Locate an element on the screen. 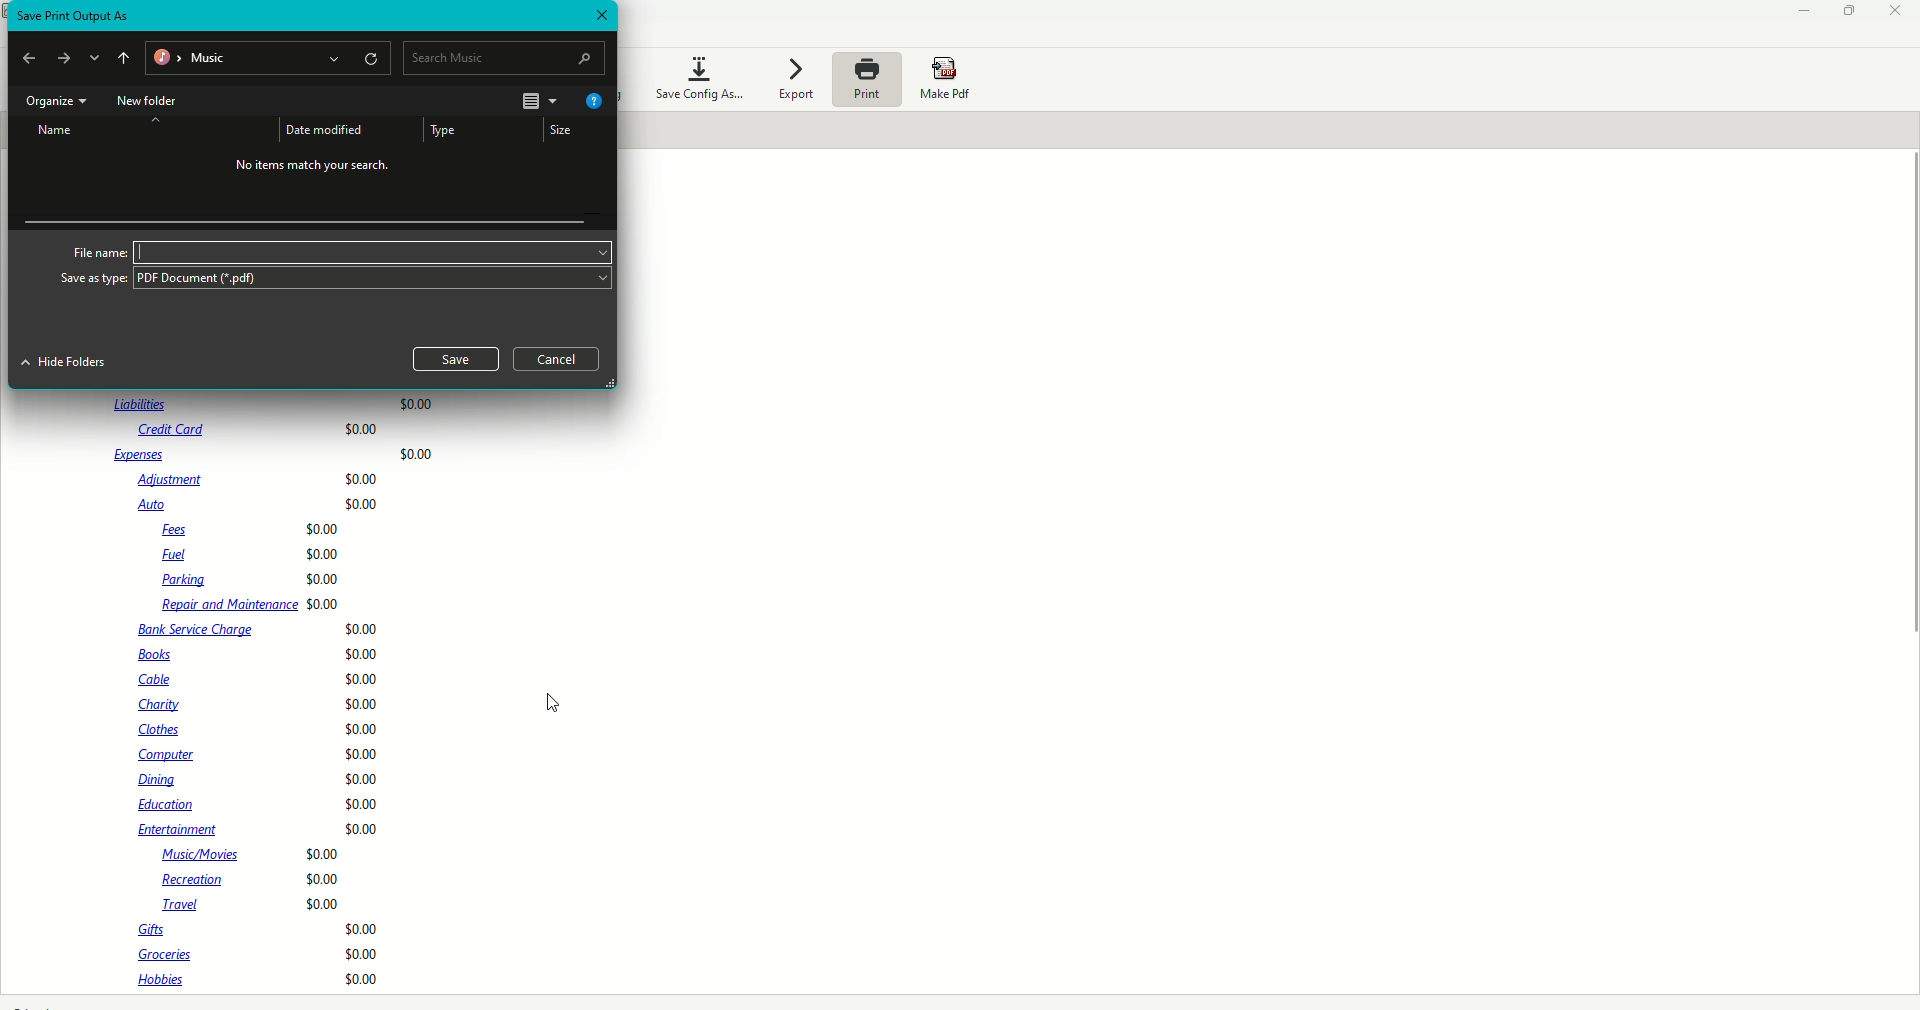  Save As is located at coordinates (74, 16).